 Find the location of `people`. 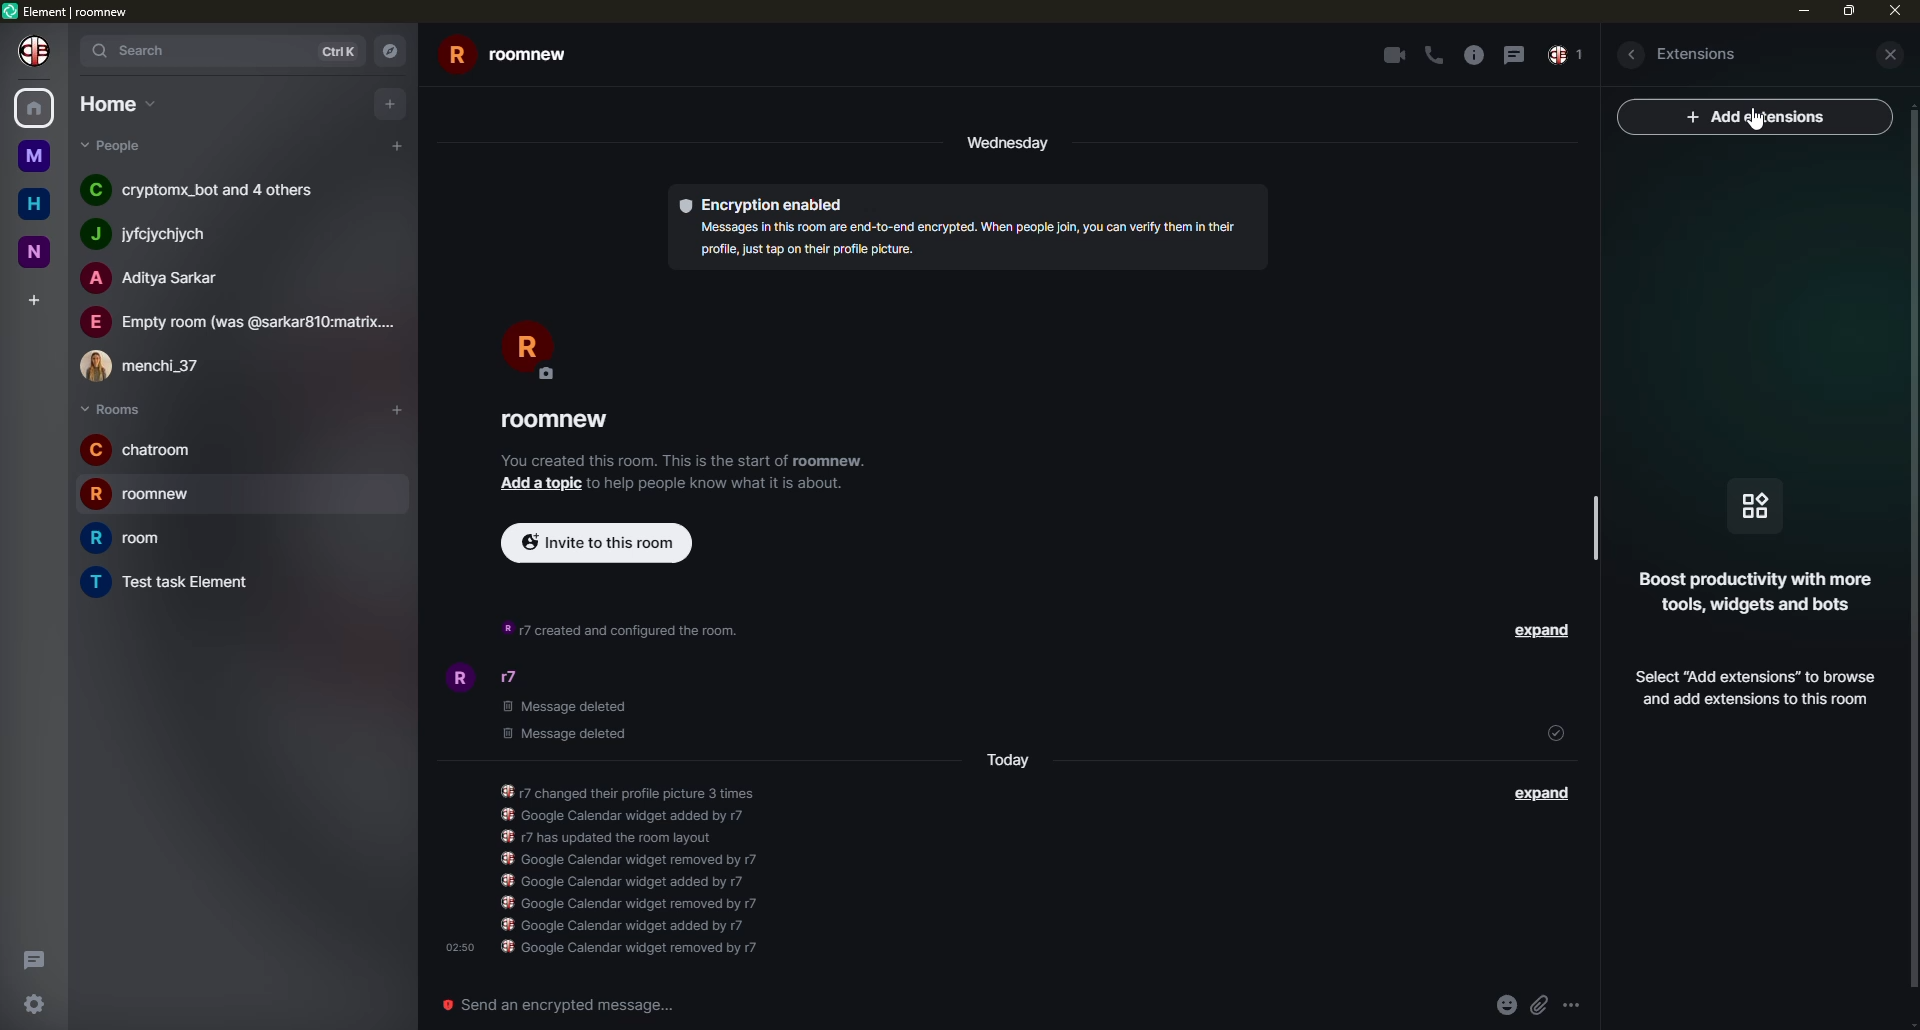

people is located at coordinates (159, 279).